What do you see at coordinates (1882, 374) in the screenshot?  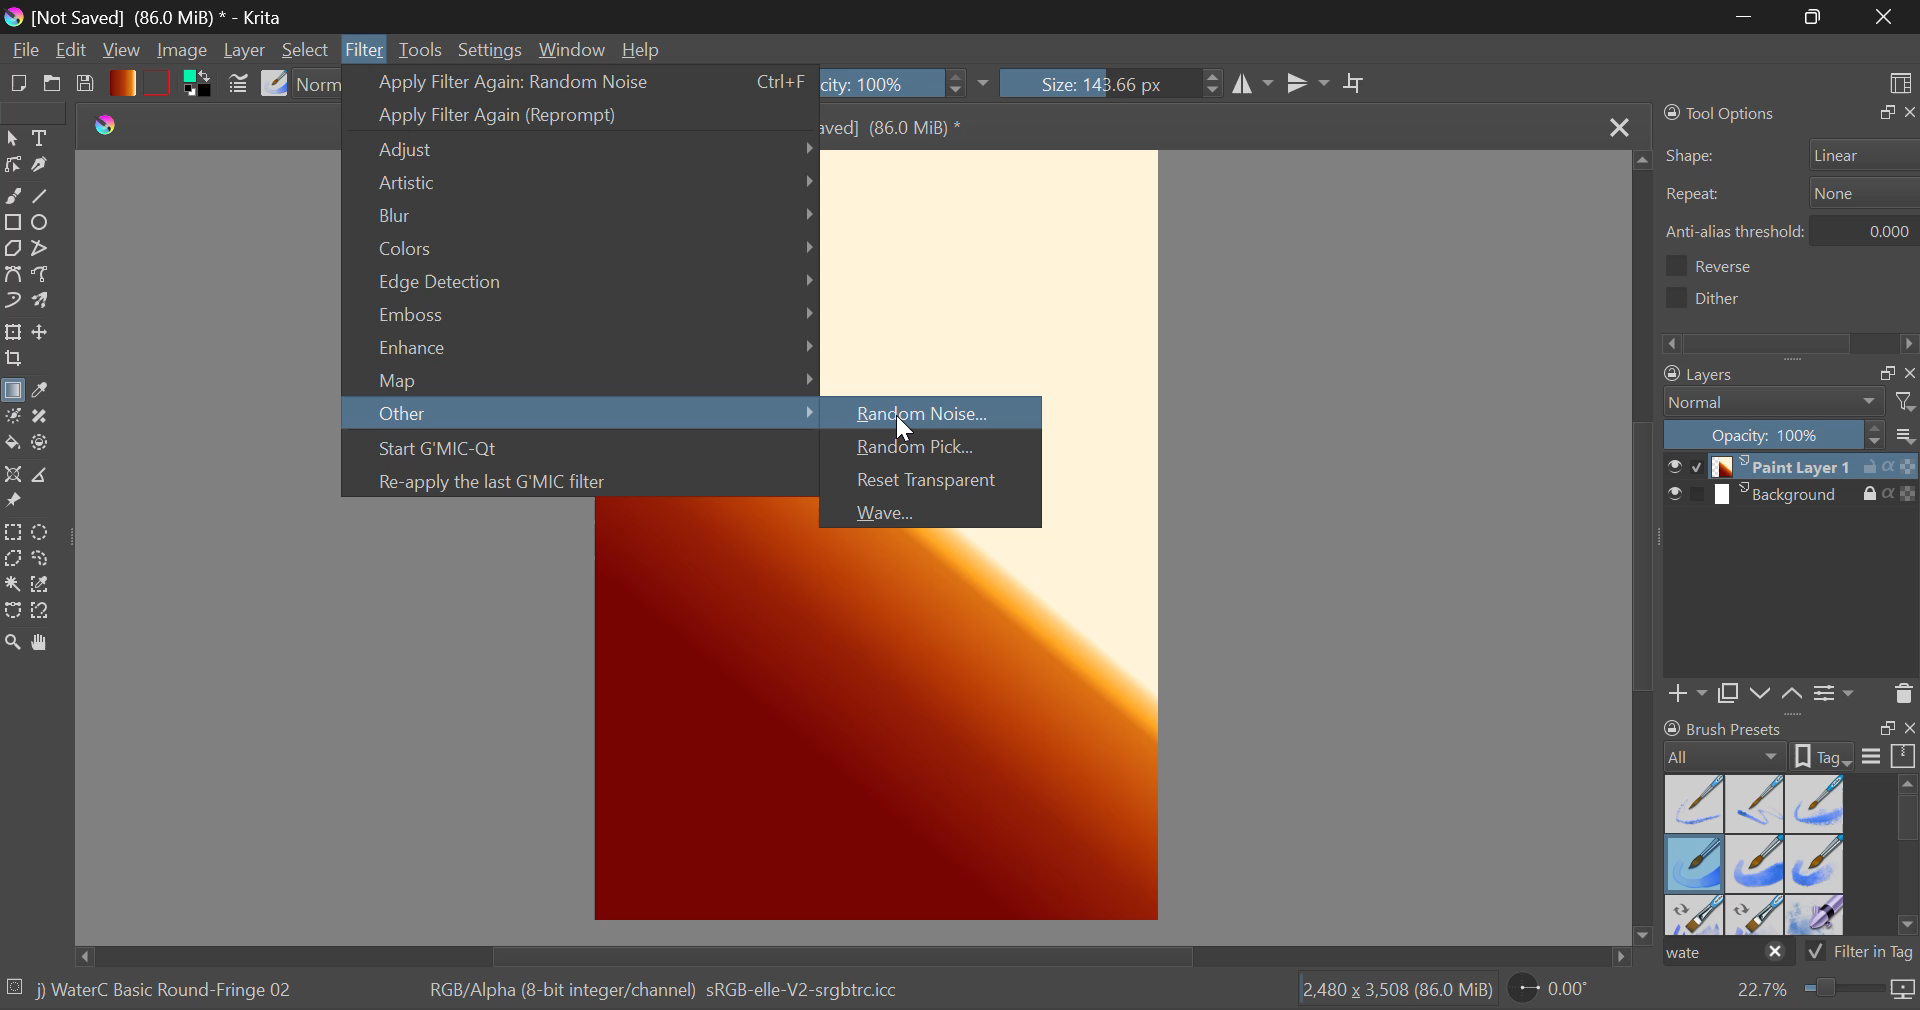 I see `copy ` at bounding box center [1882, 374].